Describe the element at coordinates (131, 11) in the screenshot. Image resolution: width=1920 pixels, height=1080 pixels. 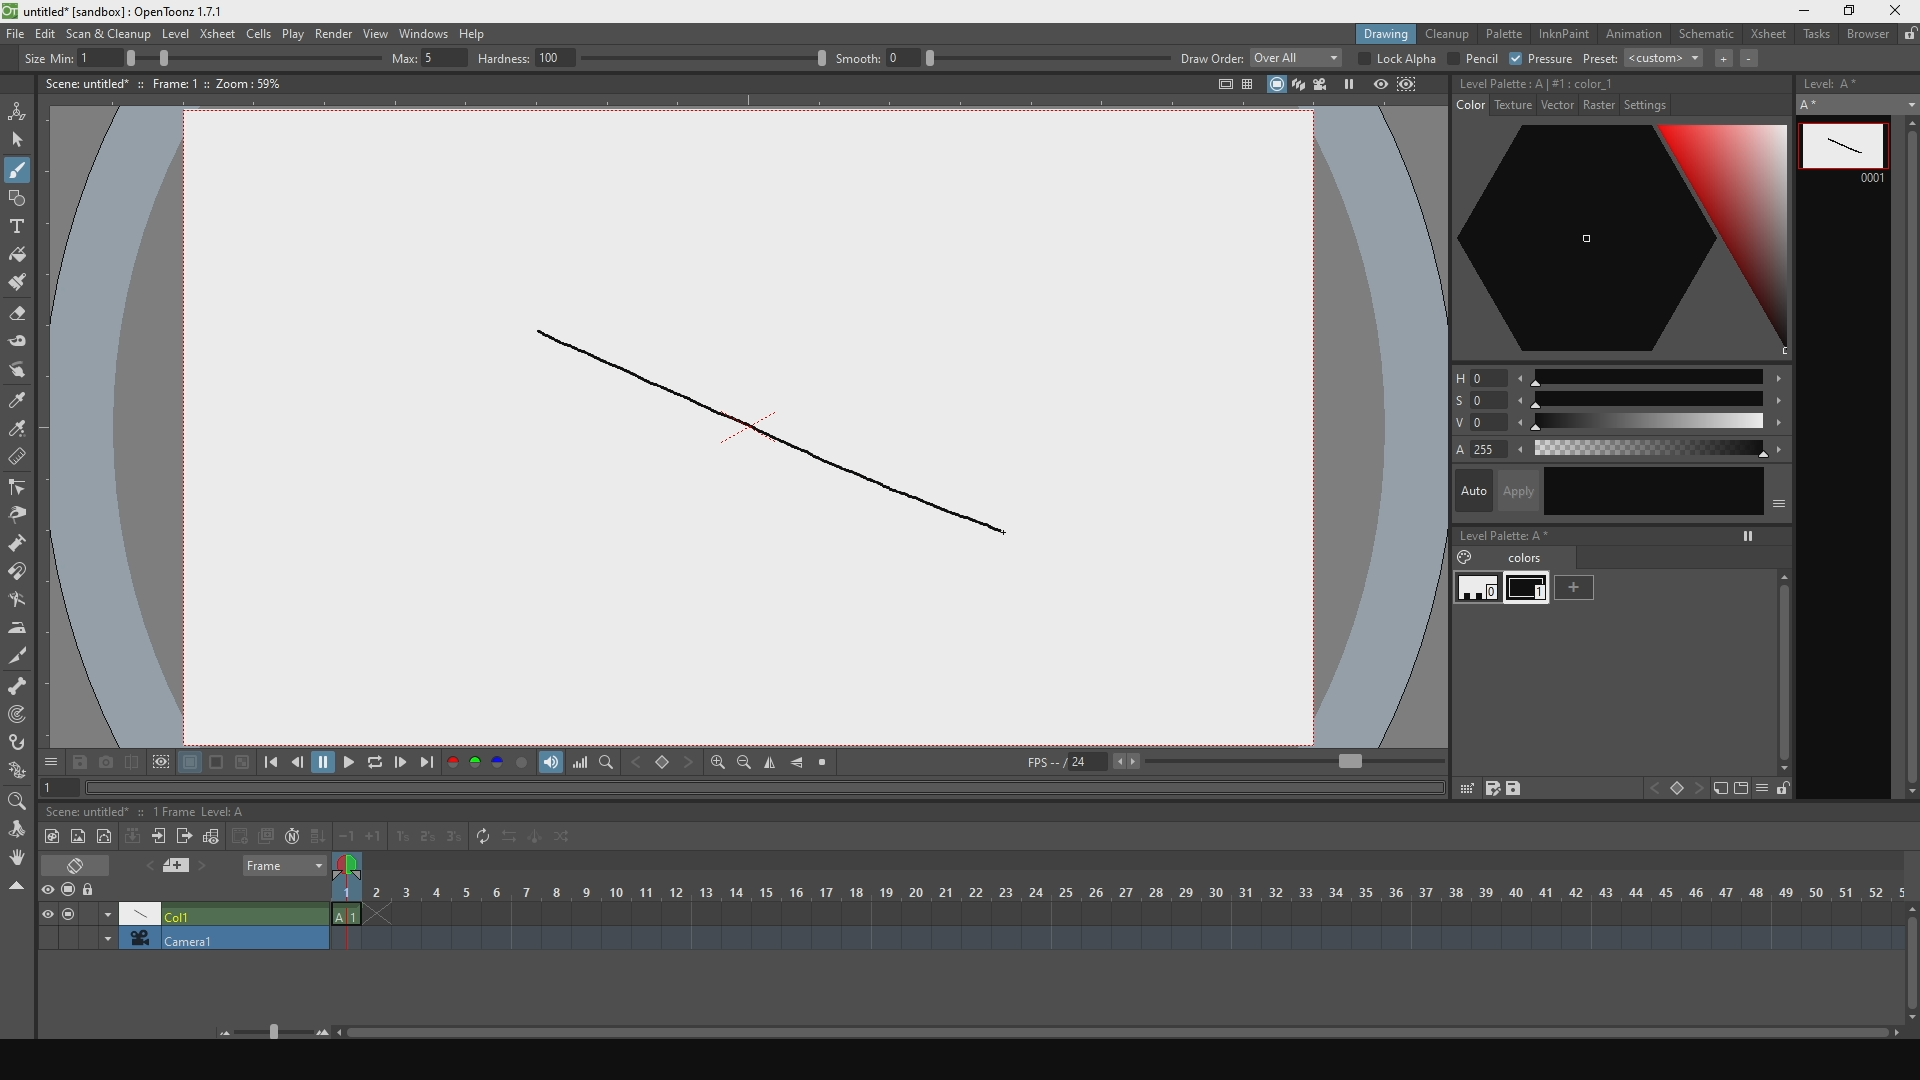
I see `title` at that location.